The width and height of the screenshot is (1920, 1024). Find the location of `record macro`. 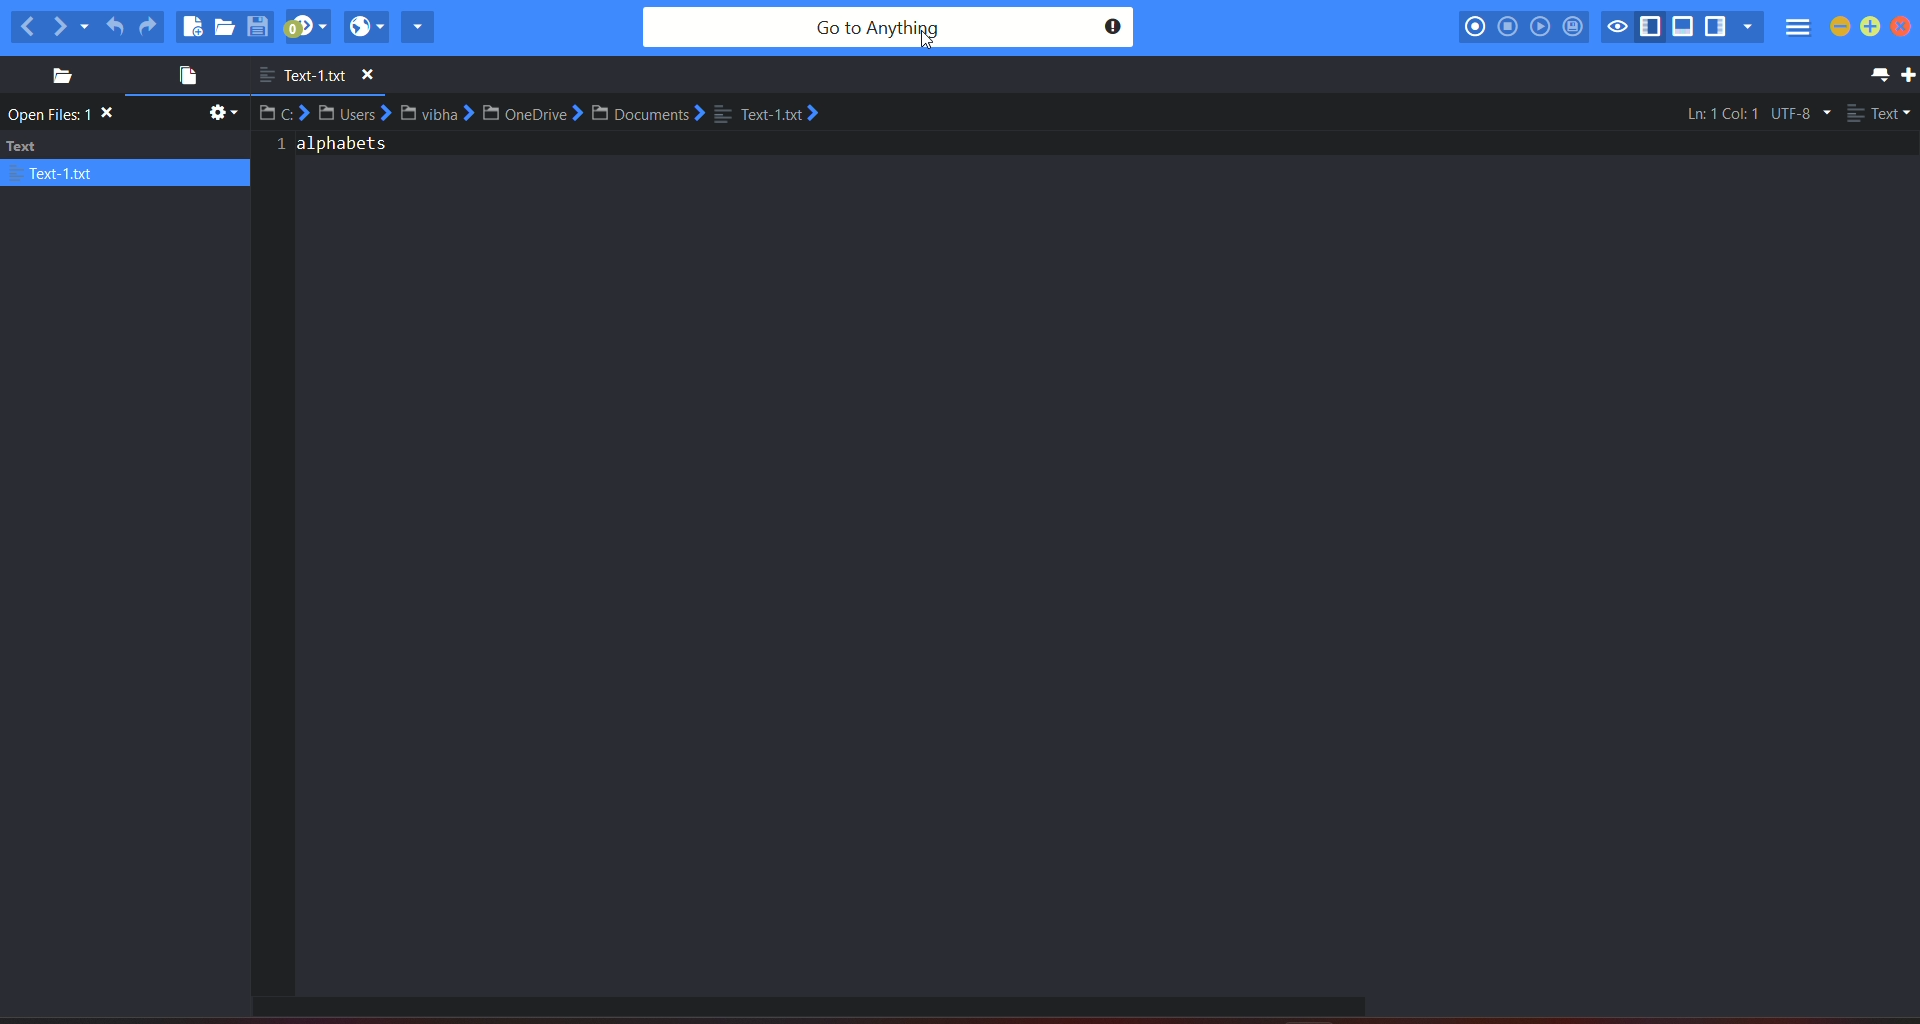

record macro is located at coordinates (1475, 26).